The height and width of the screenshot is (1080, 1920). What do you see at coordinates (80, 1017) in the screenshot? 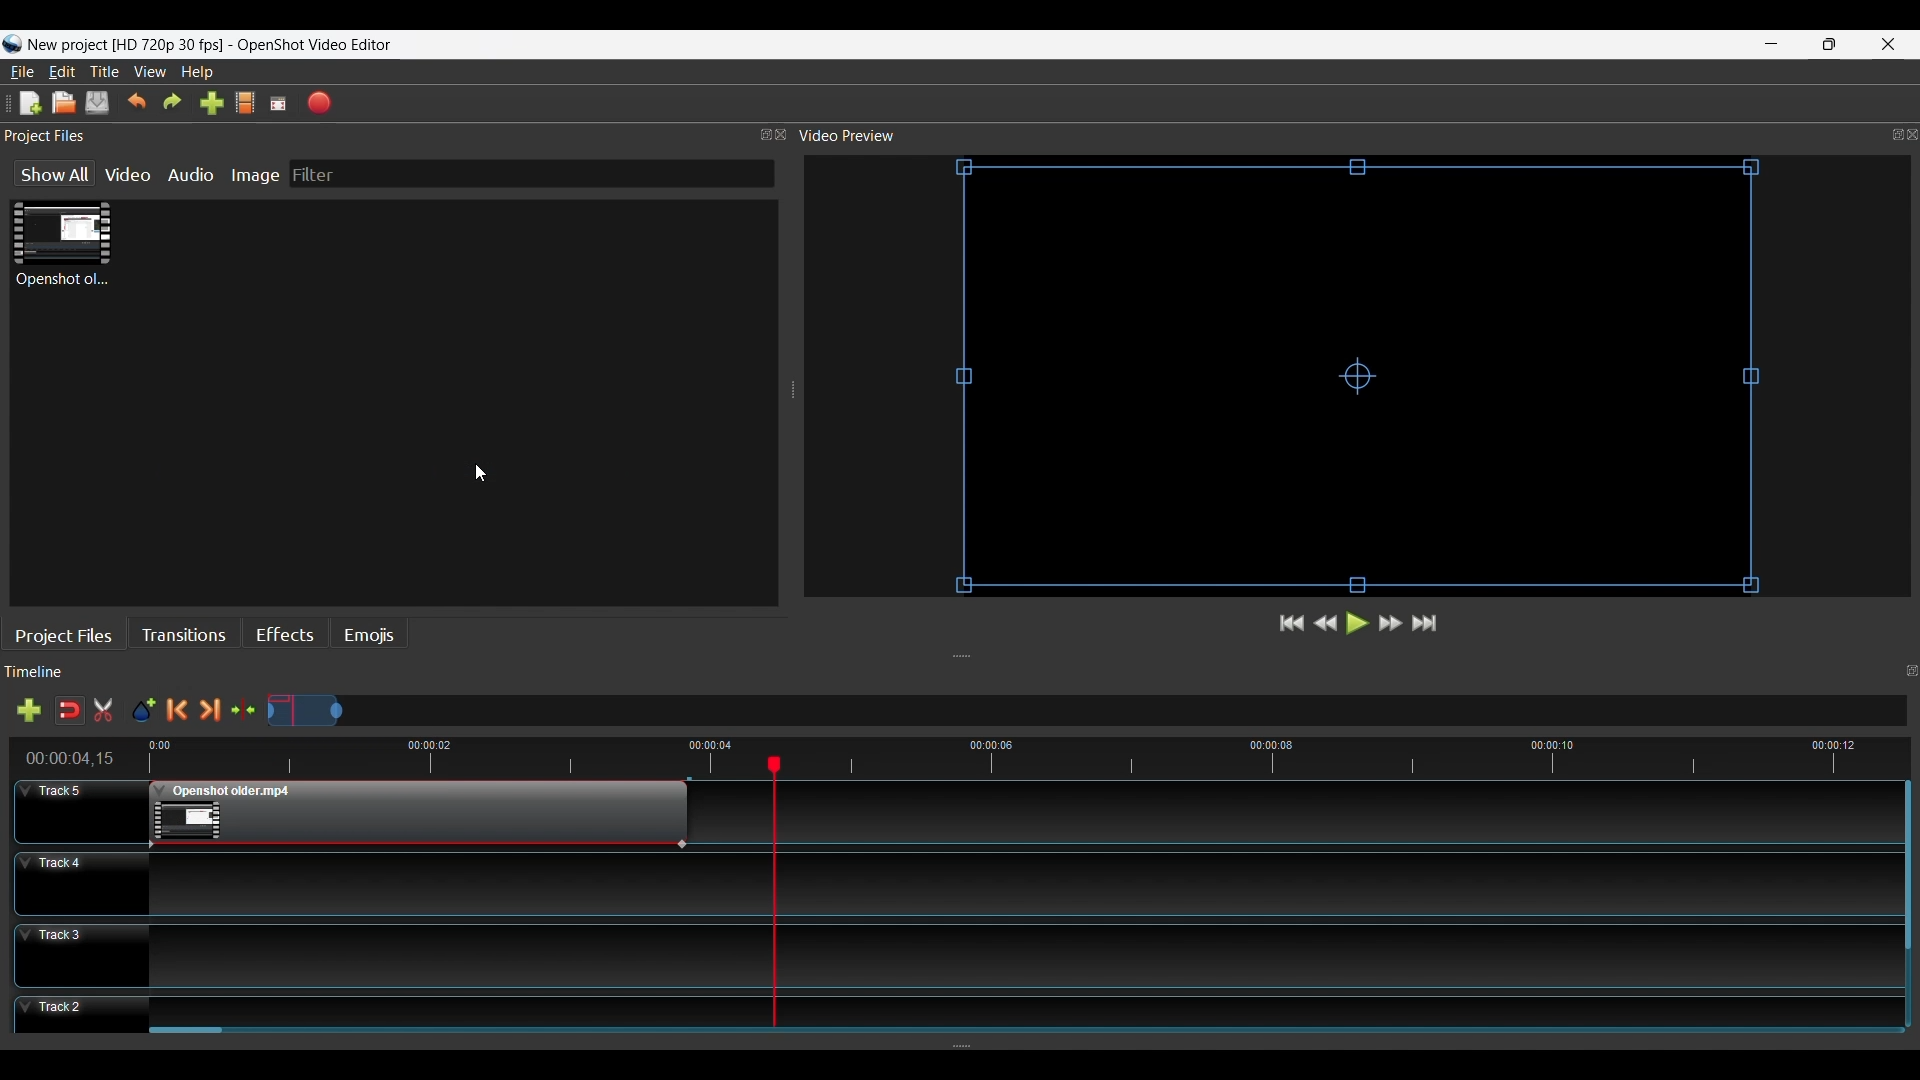
I see `Track Header` at bounding box center [80, 1017].